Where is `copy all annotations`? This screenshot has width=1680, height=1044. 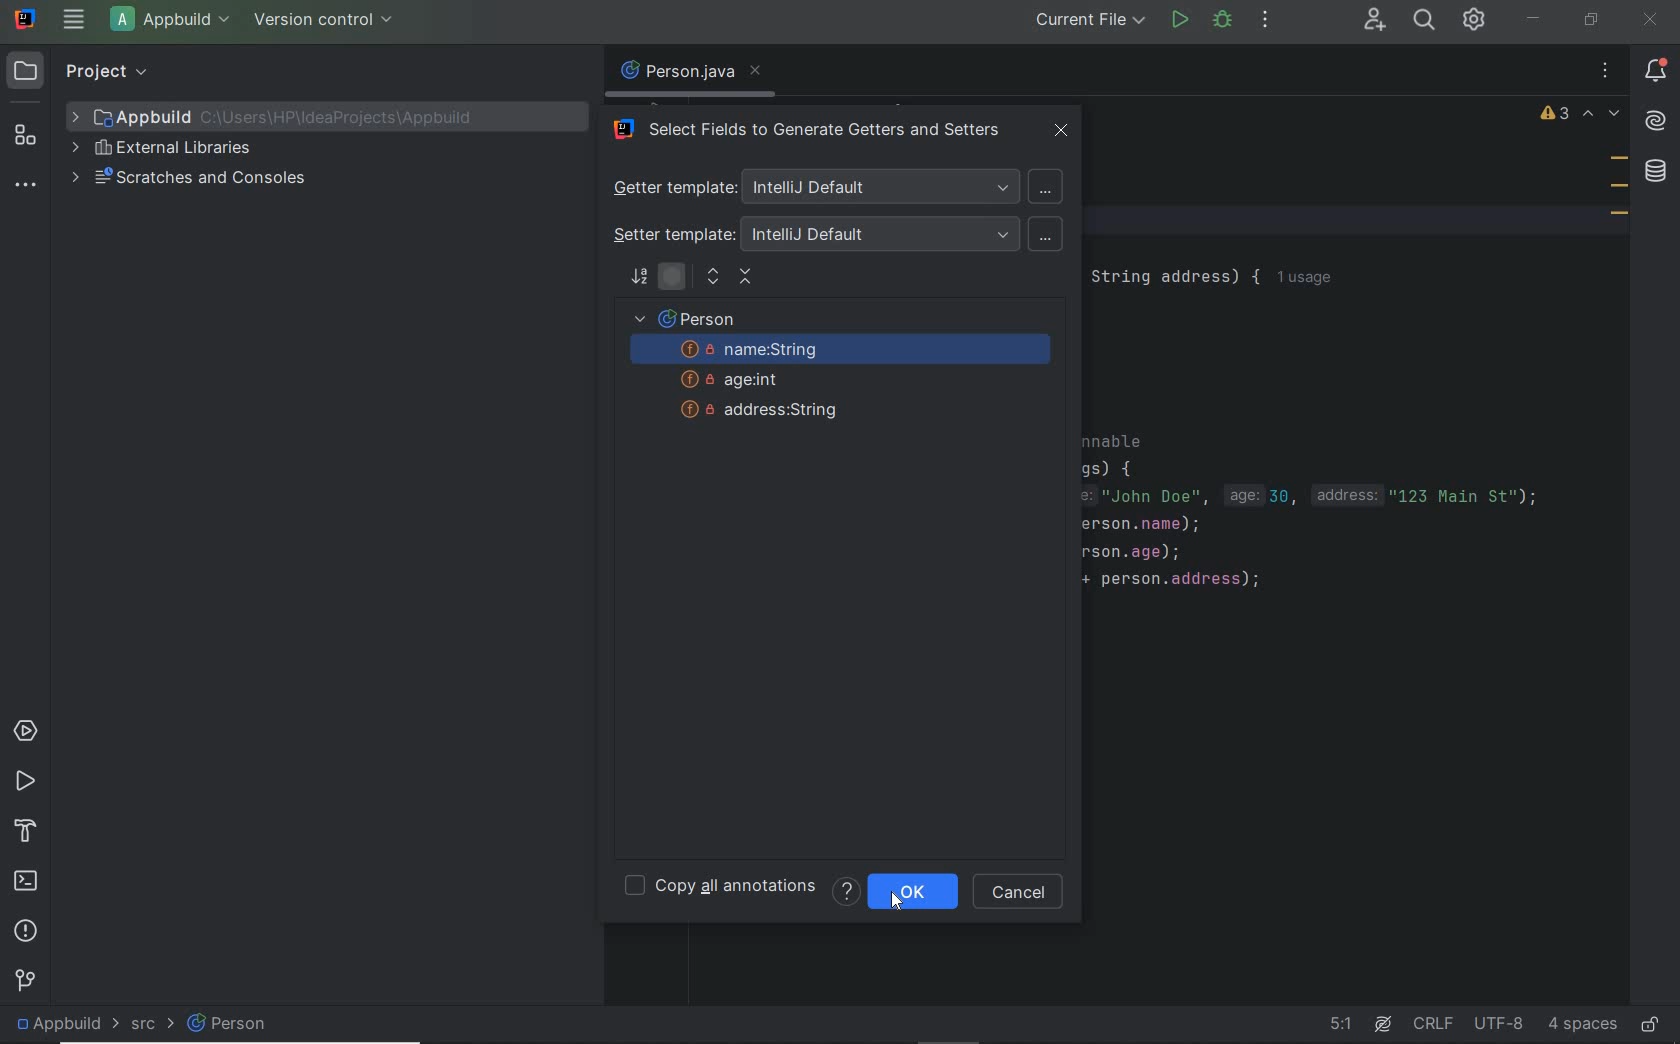
copy all annotations is located at coordinates (720, 888).